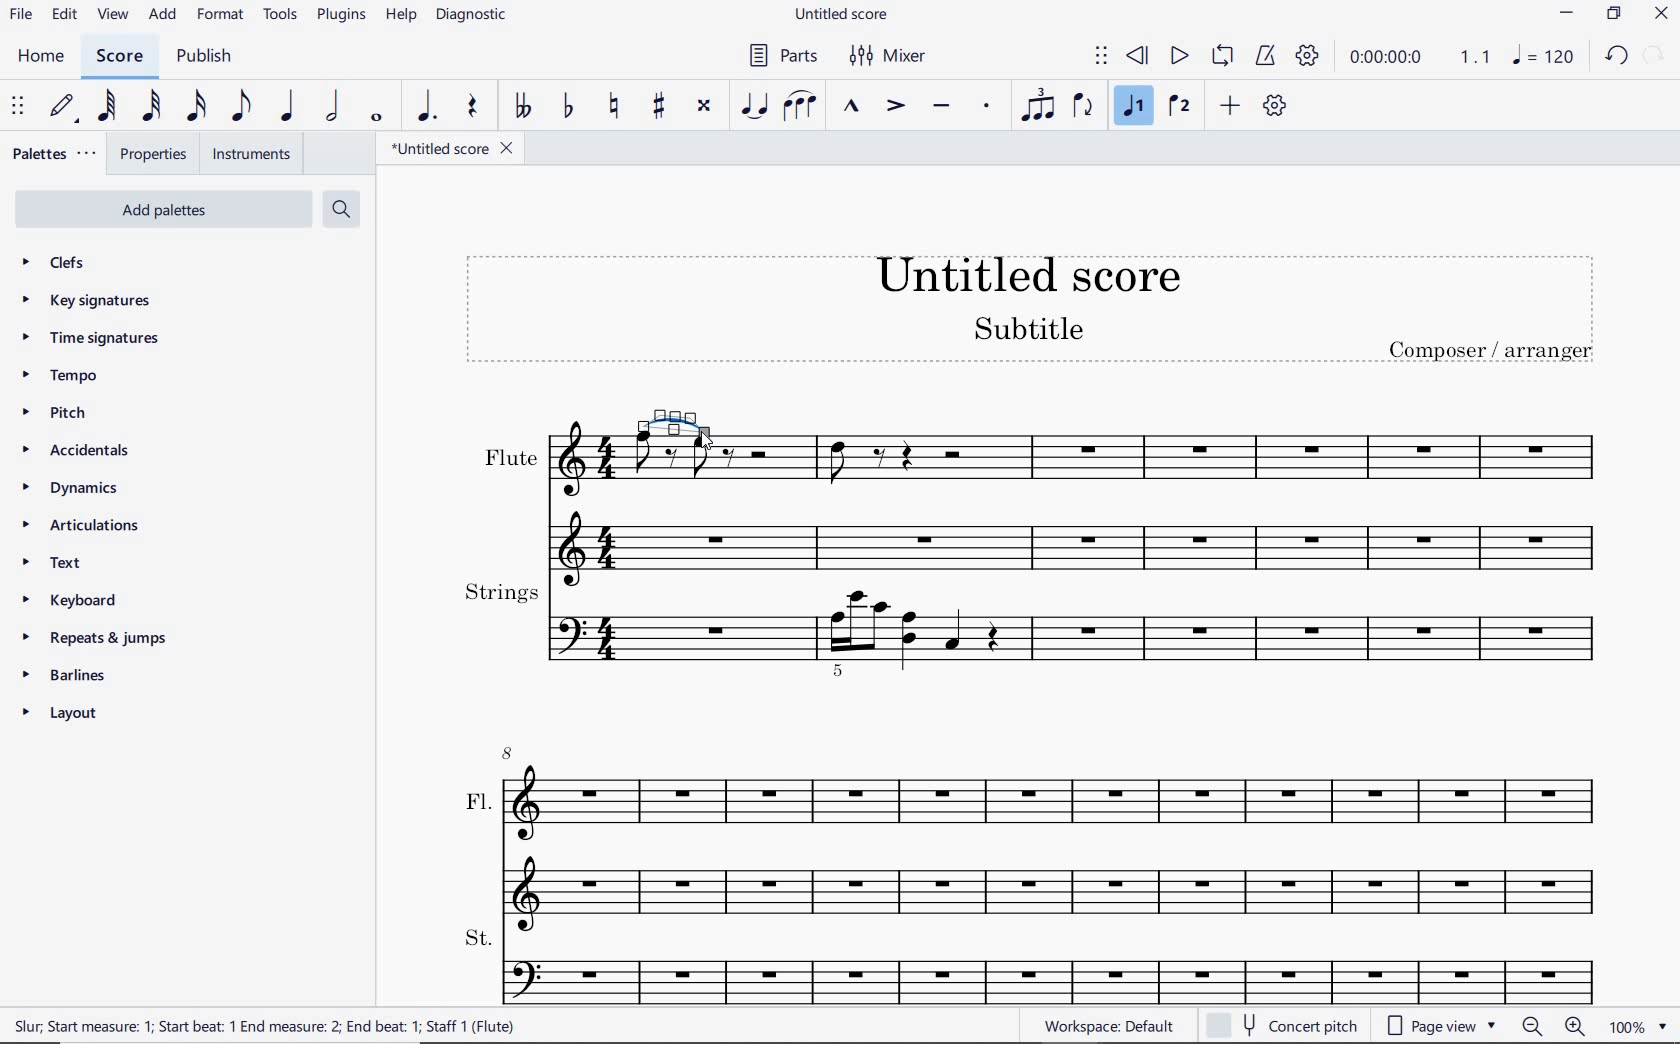 The height and width of the screenshot is (1044, 1680). I want to click on edit, so click(65, 16).